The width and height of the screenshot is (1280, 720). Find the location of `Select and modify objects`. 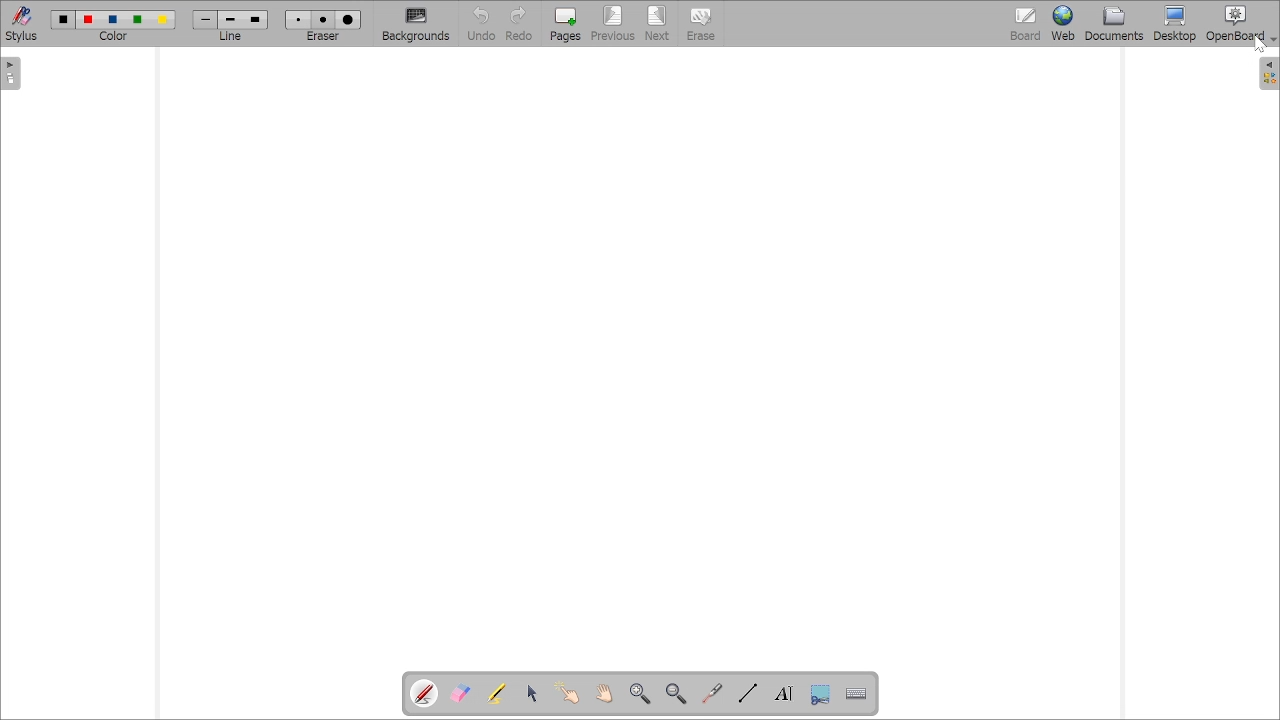

Select and modify objects is located at coordinates (531, 694).